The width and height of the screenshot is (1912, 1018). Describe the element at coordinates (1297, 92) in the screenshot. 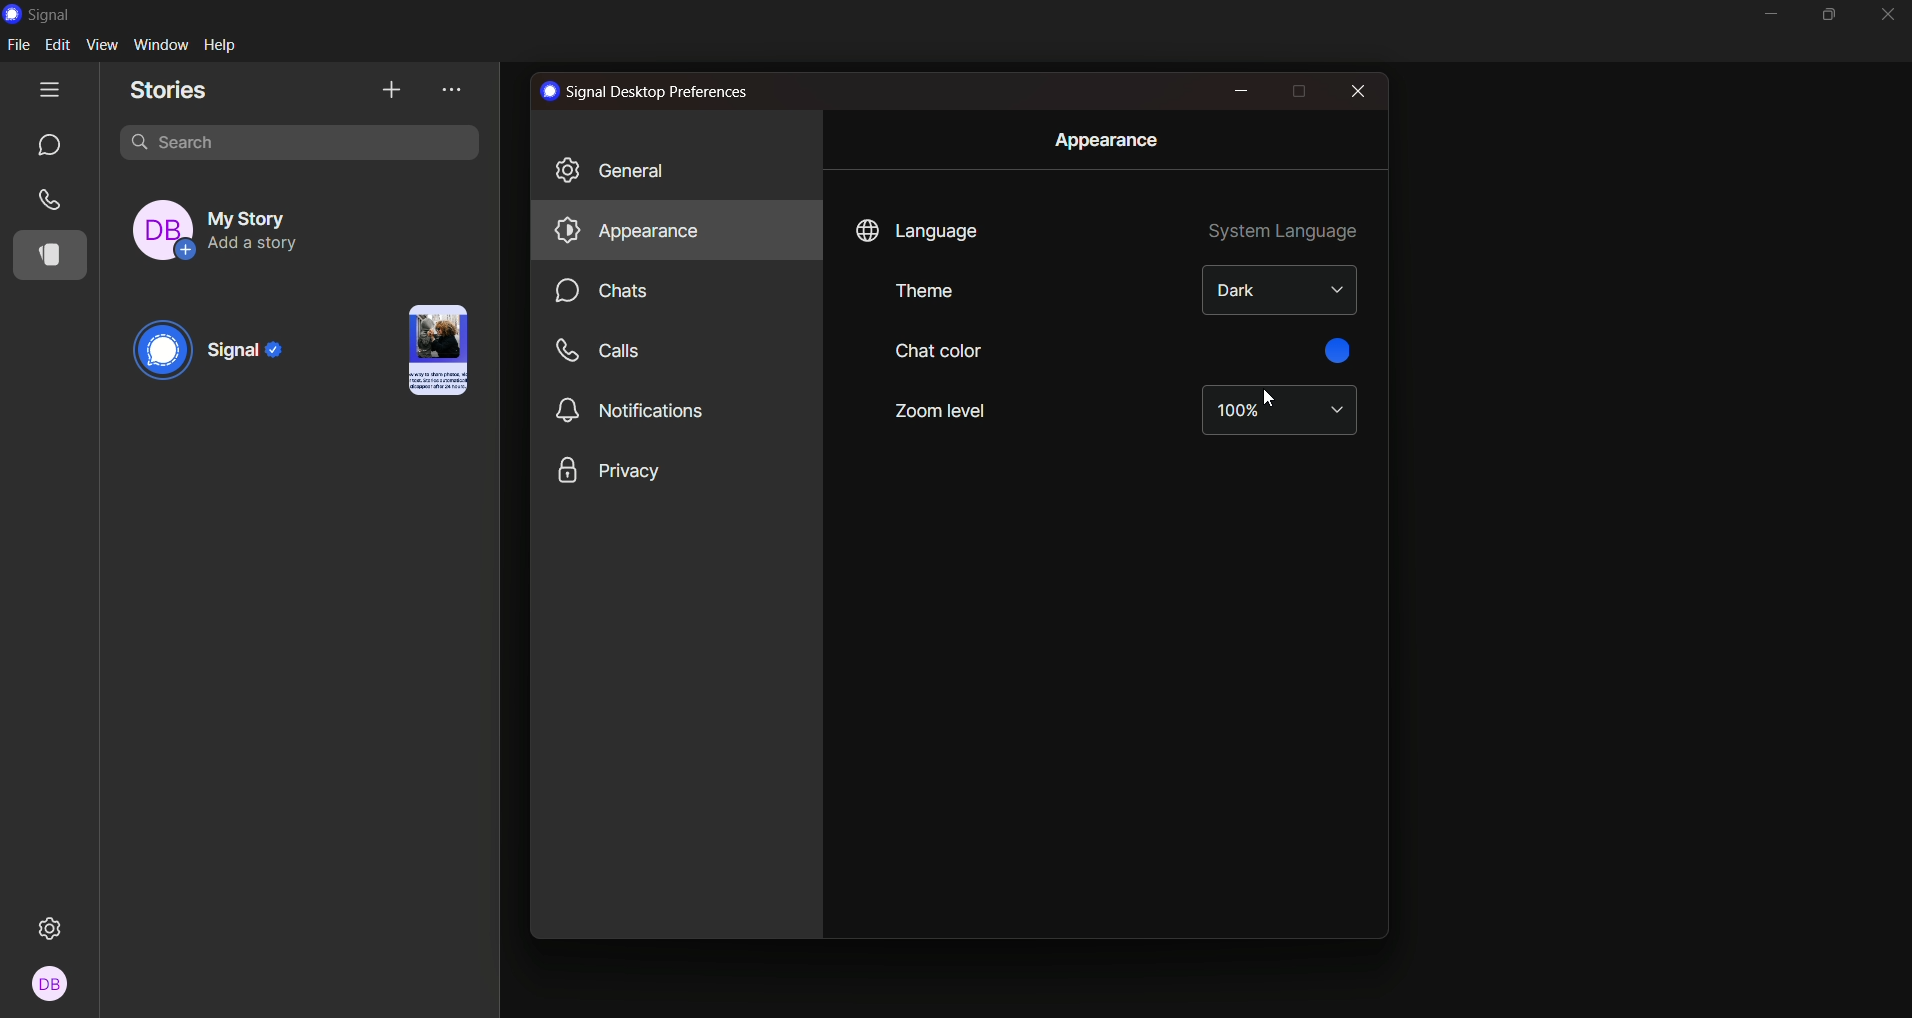

I see `maximize` at that location.